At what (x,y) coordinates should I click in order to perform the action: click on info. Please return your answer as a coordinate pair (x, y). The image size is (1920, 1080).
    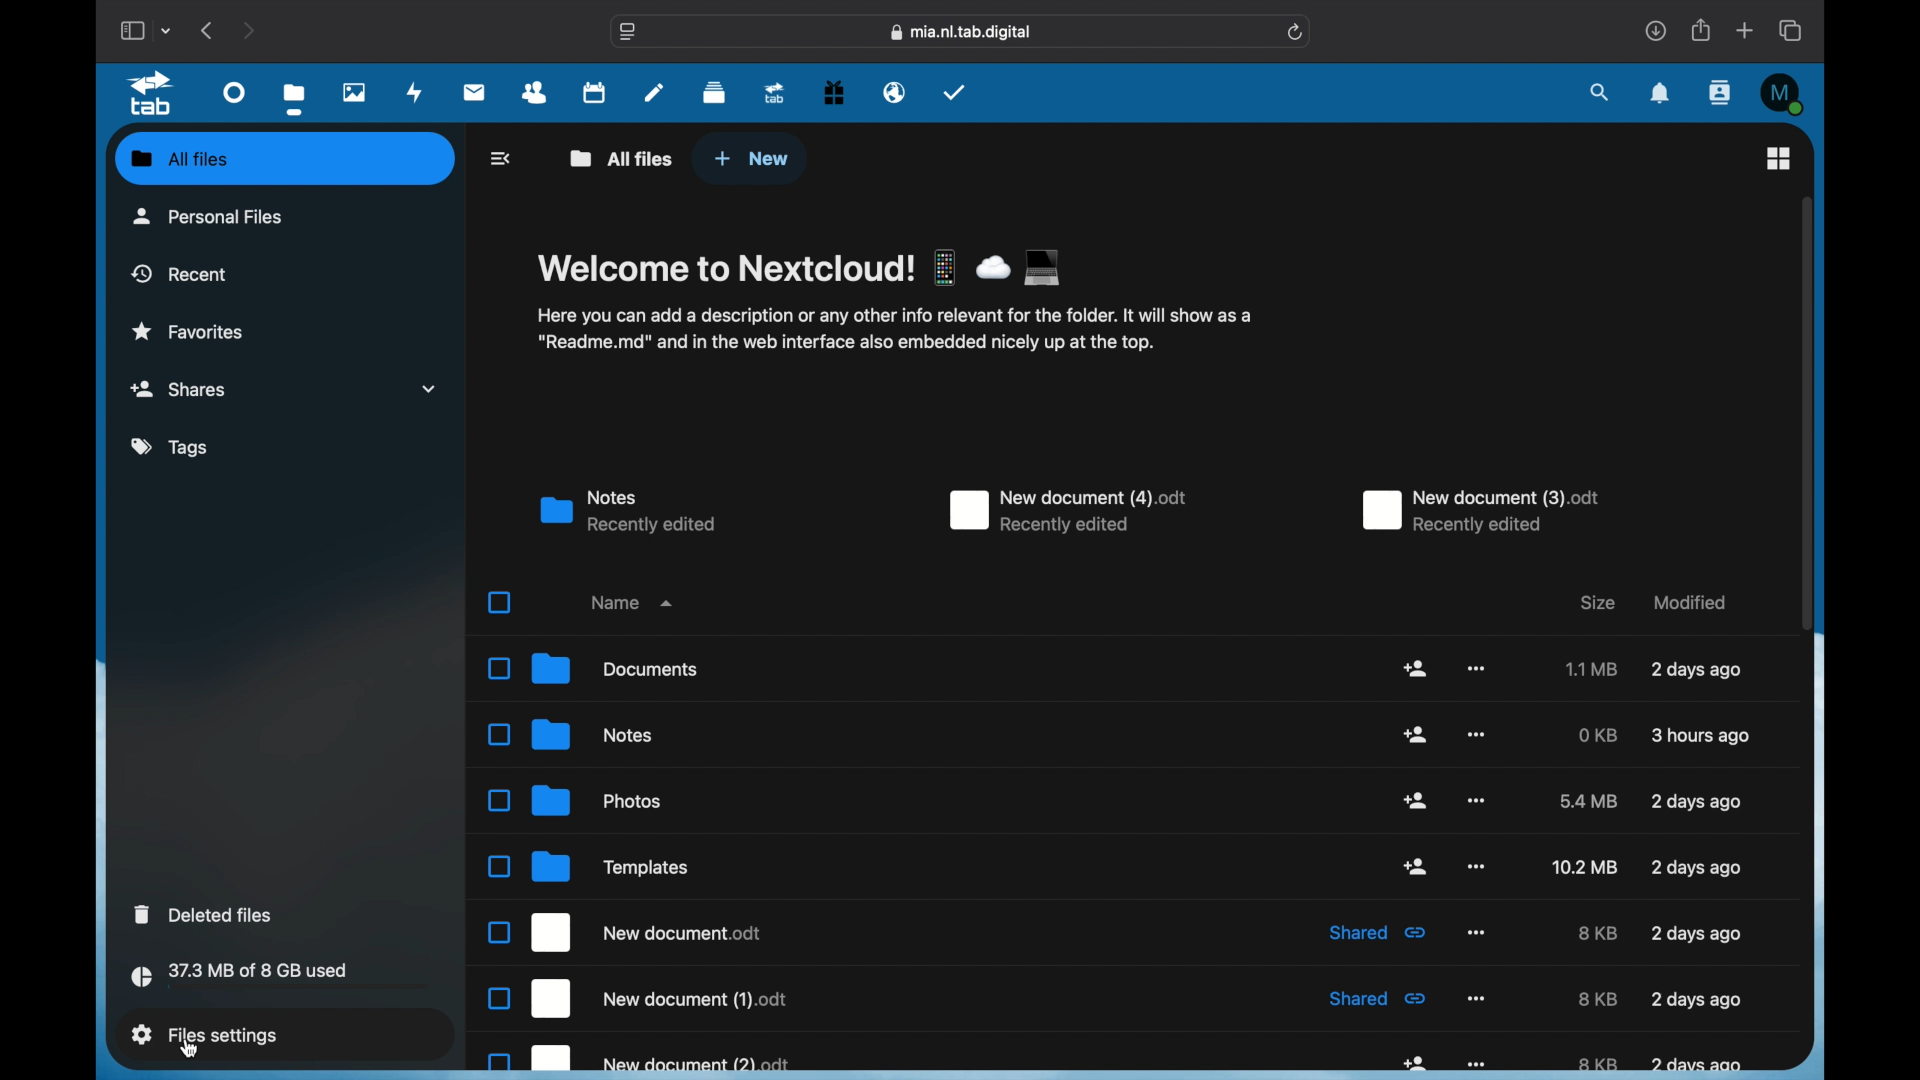
    Looking at the image, I should click on (894, 330).